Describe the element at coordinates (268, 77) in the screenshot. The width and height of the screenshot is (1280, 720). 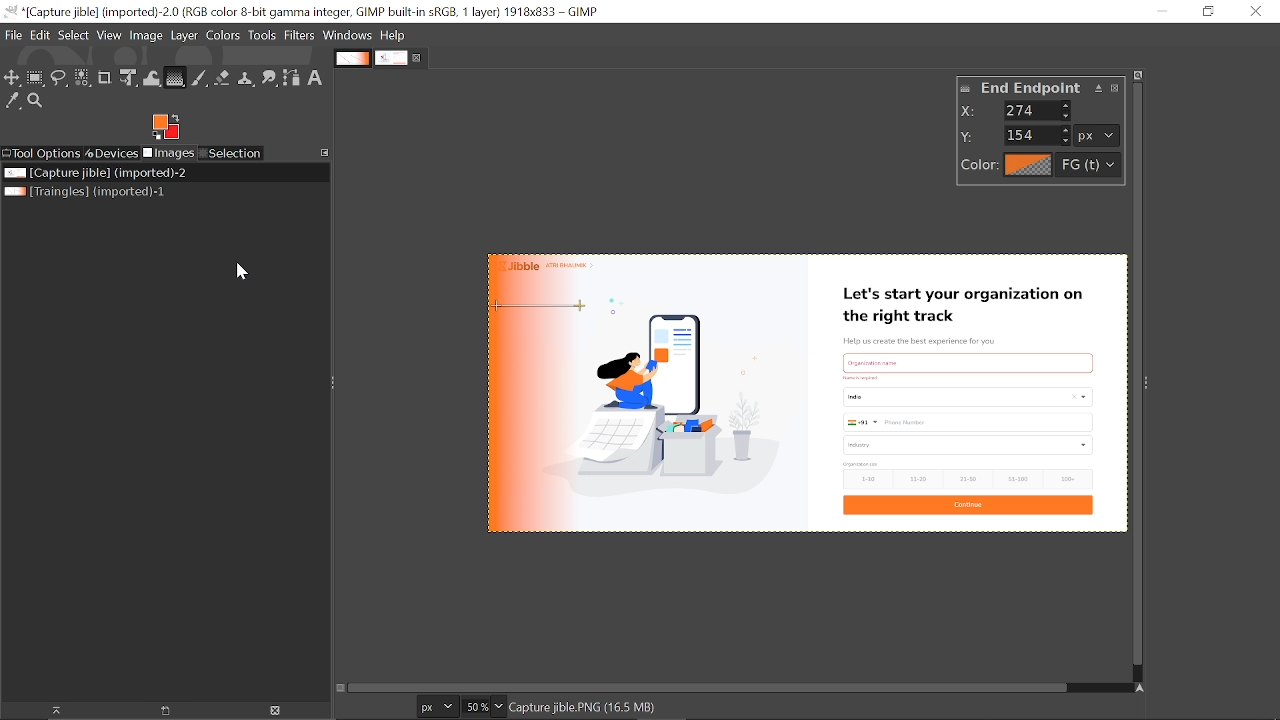
I see `Smudge tool` at that location.